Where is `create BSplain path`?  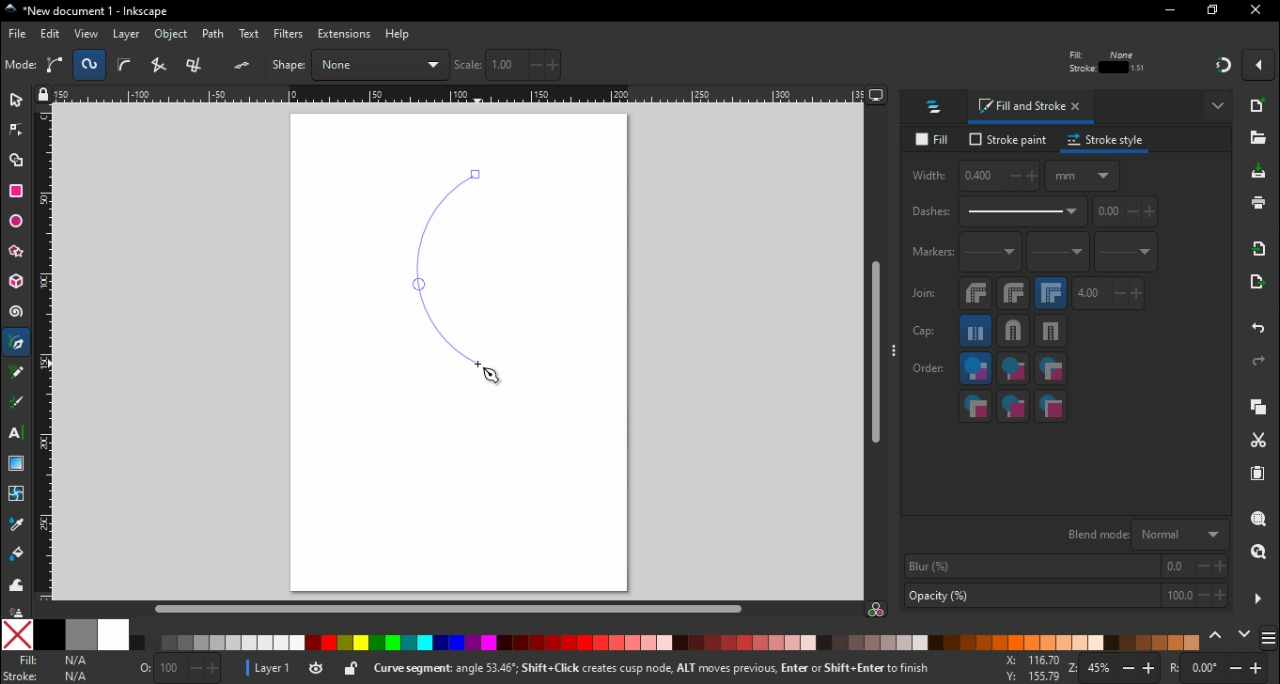
create BSplain path is located at coordinates (128, 68).